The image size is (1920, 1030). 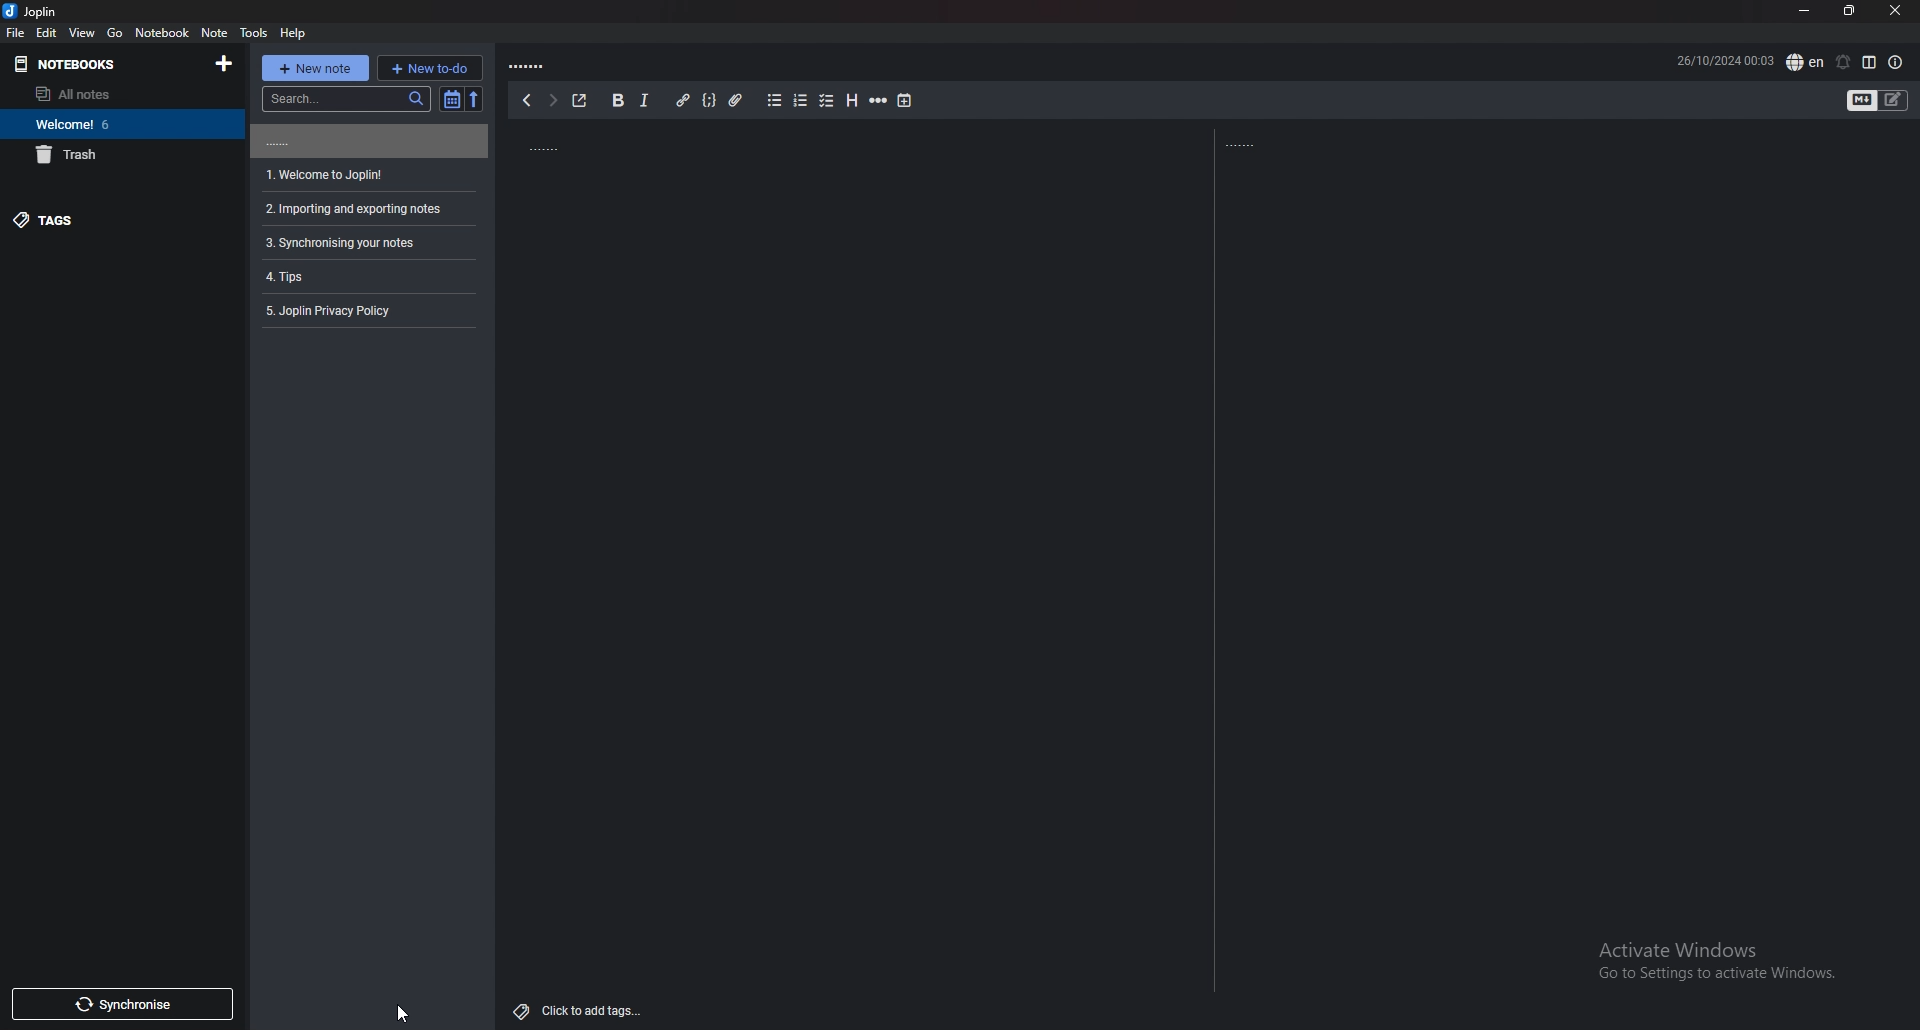 I want to click on tools, so click(x=253, y=31).